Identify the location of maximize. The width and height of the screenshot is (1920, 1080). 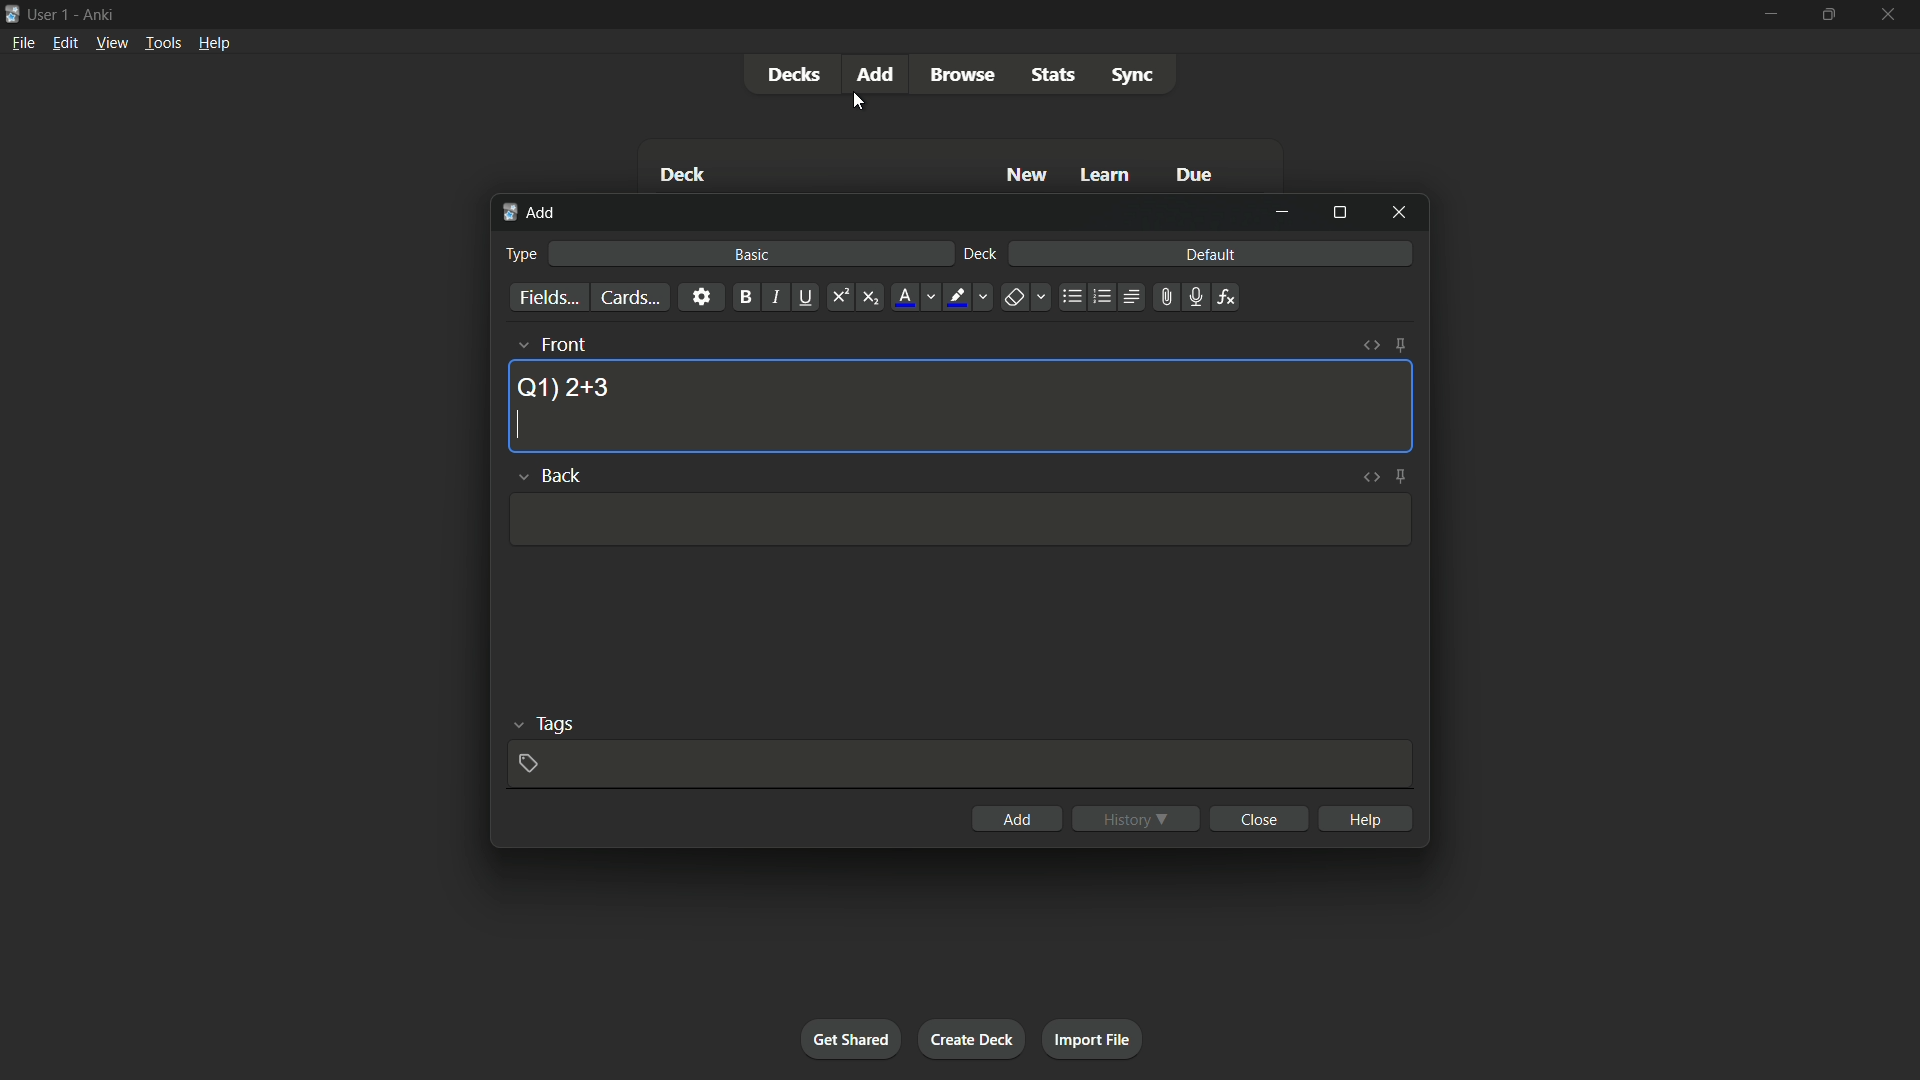
(1826, 14).